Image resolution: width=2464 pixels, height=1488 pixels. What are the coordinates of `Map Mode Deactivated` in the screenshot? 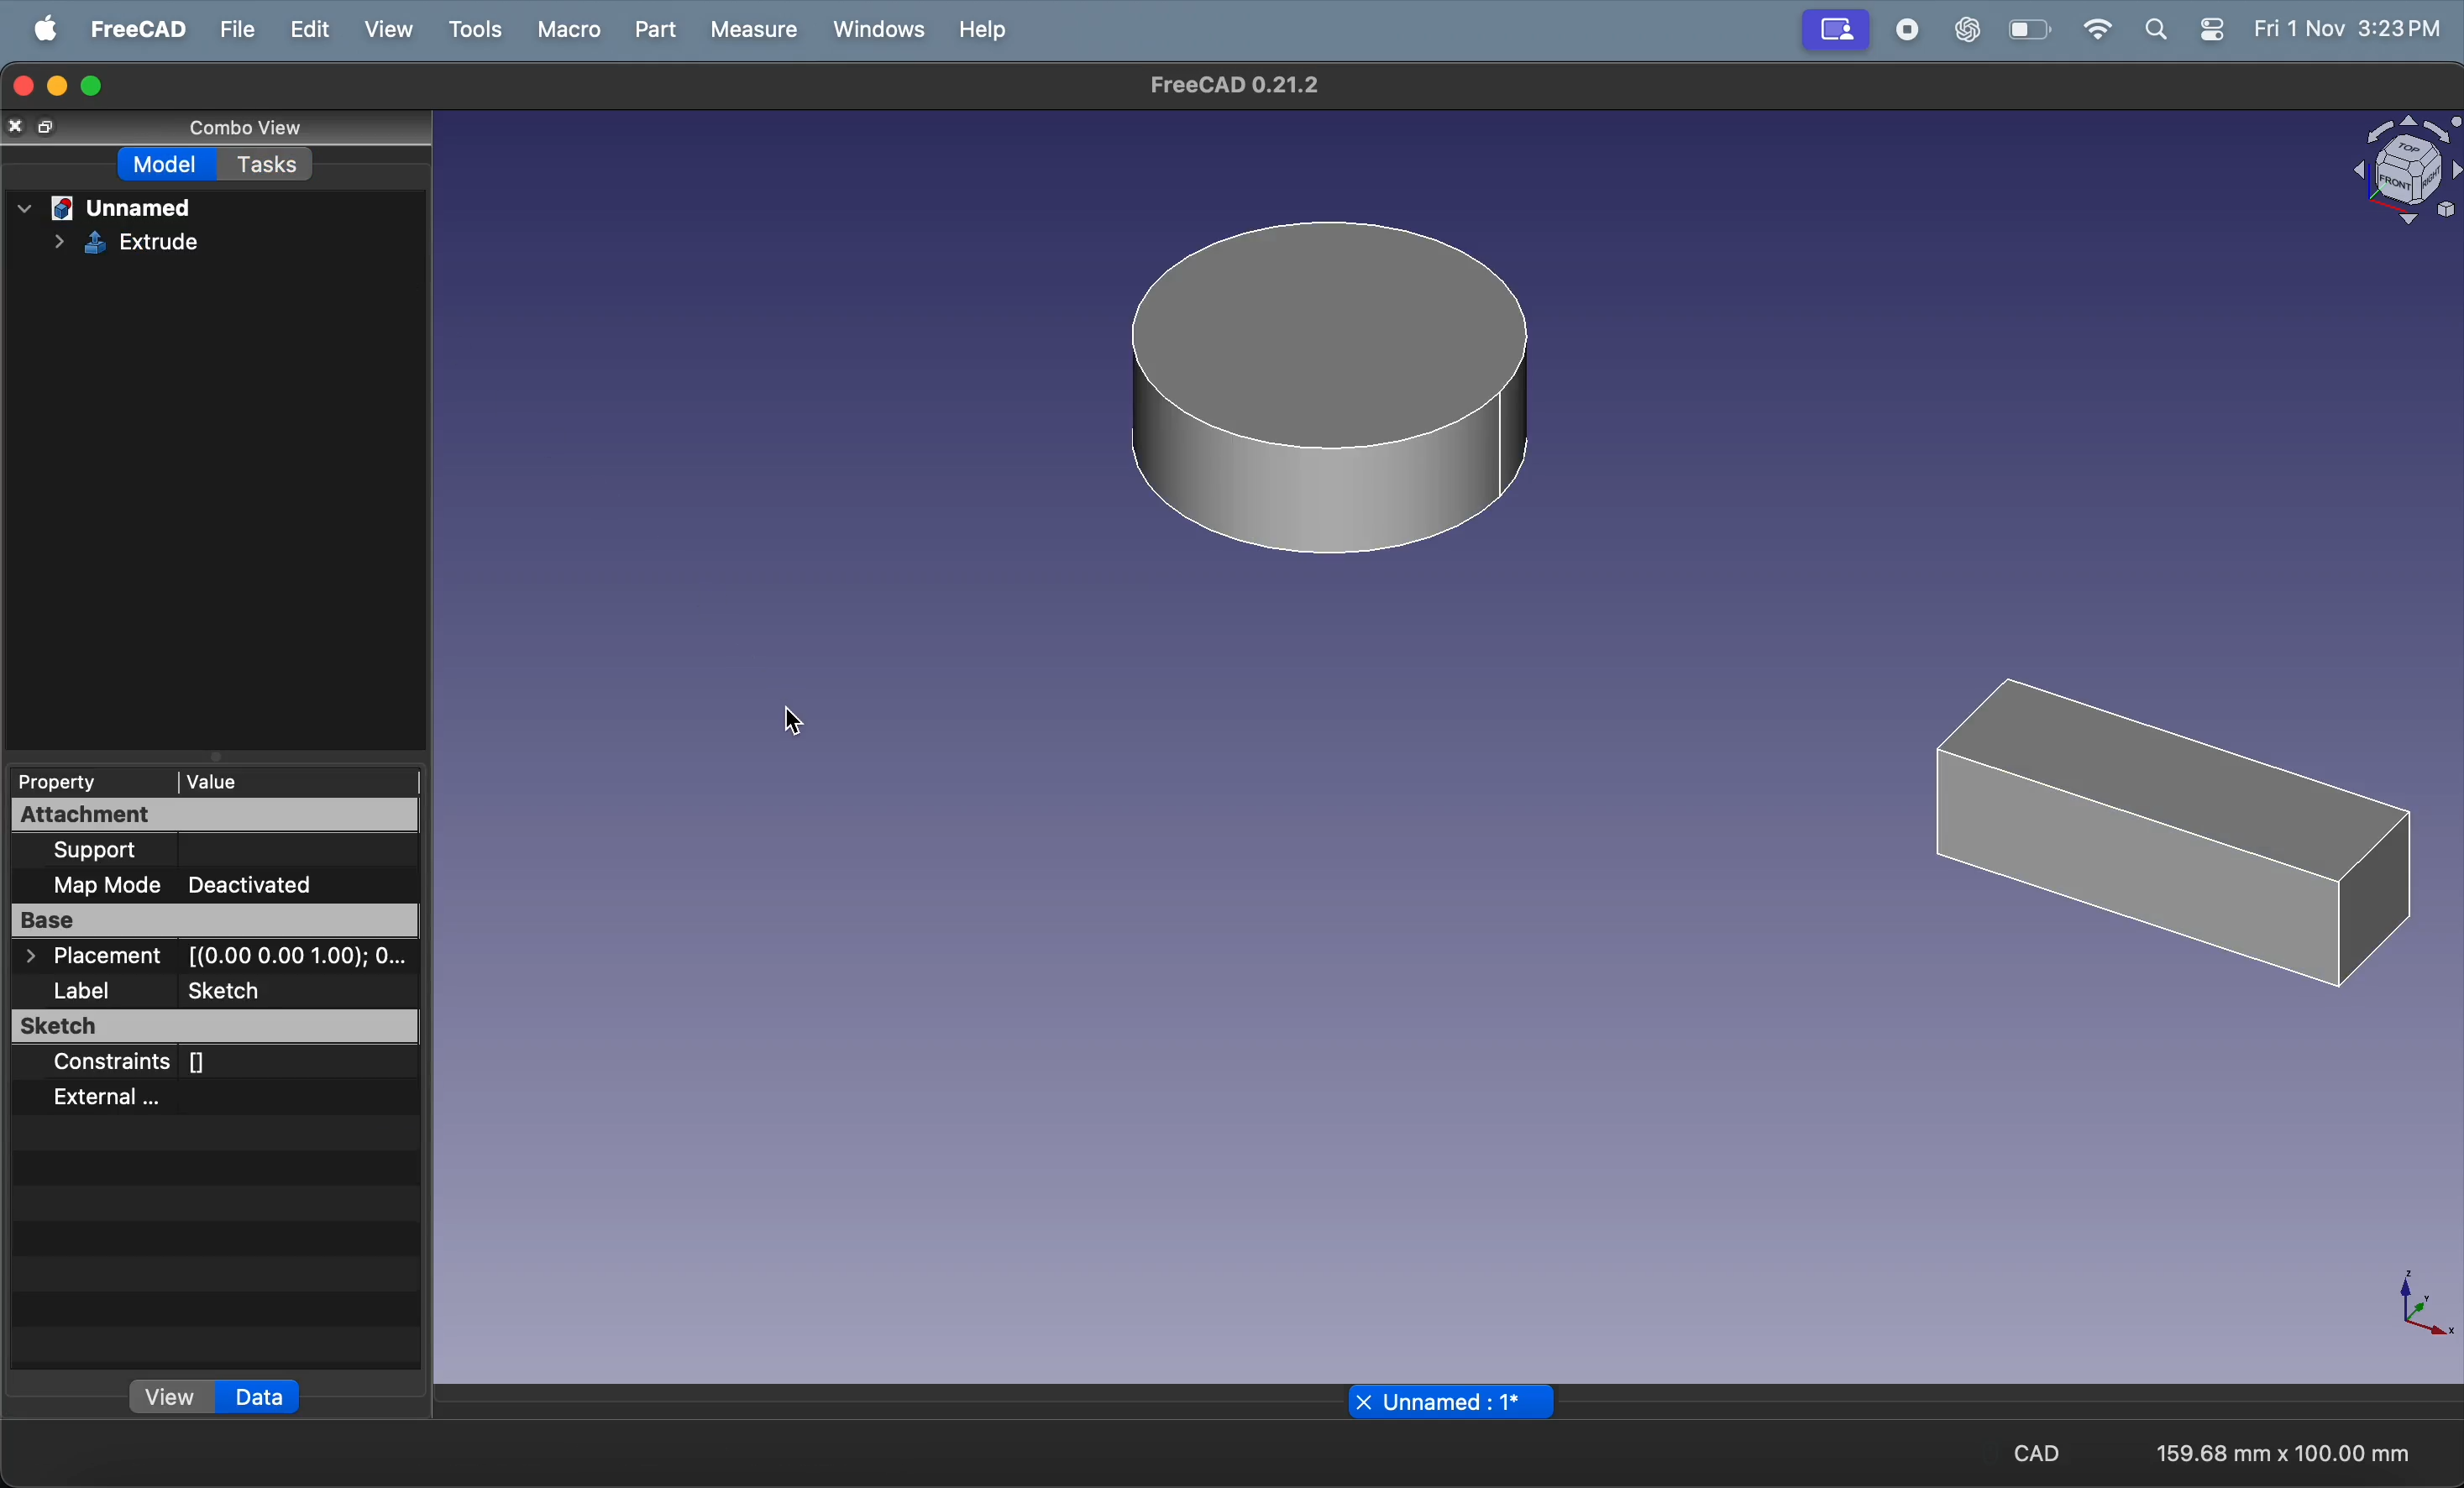 It's located at (215, 886).